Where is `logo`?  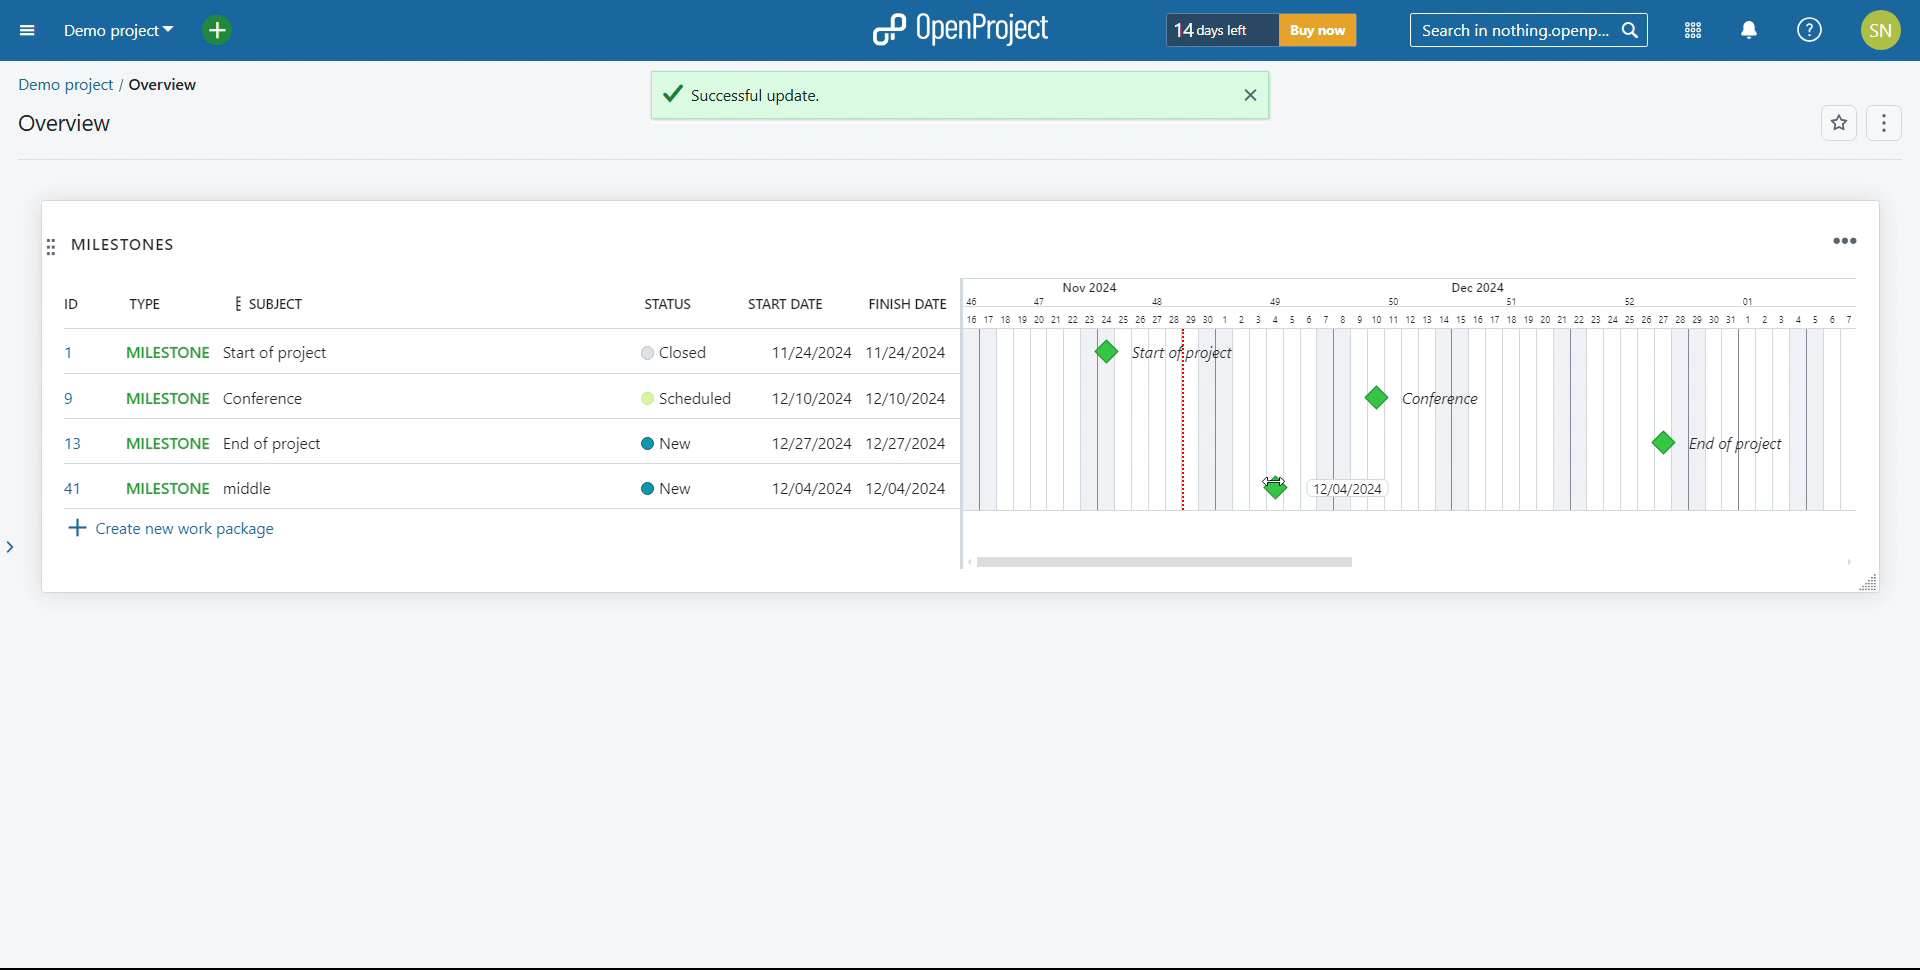 logo is located at coordinates (963, 28).